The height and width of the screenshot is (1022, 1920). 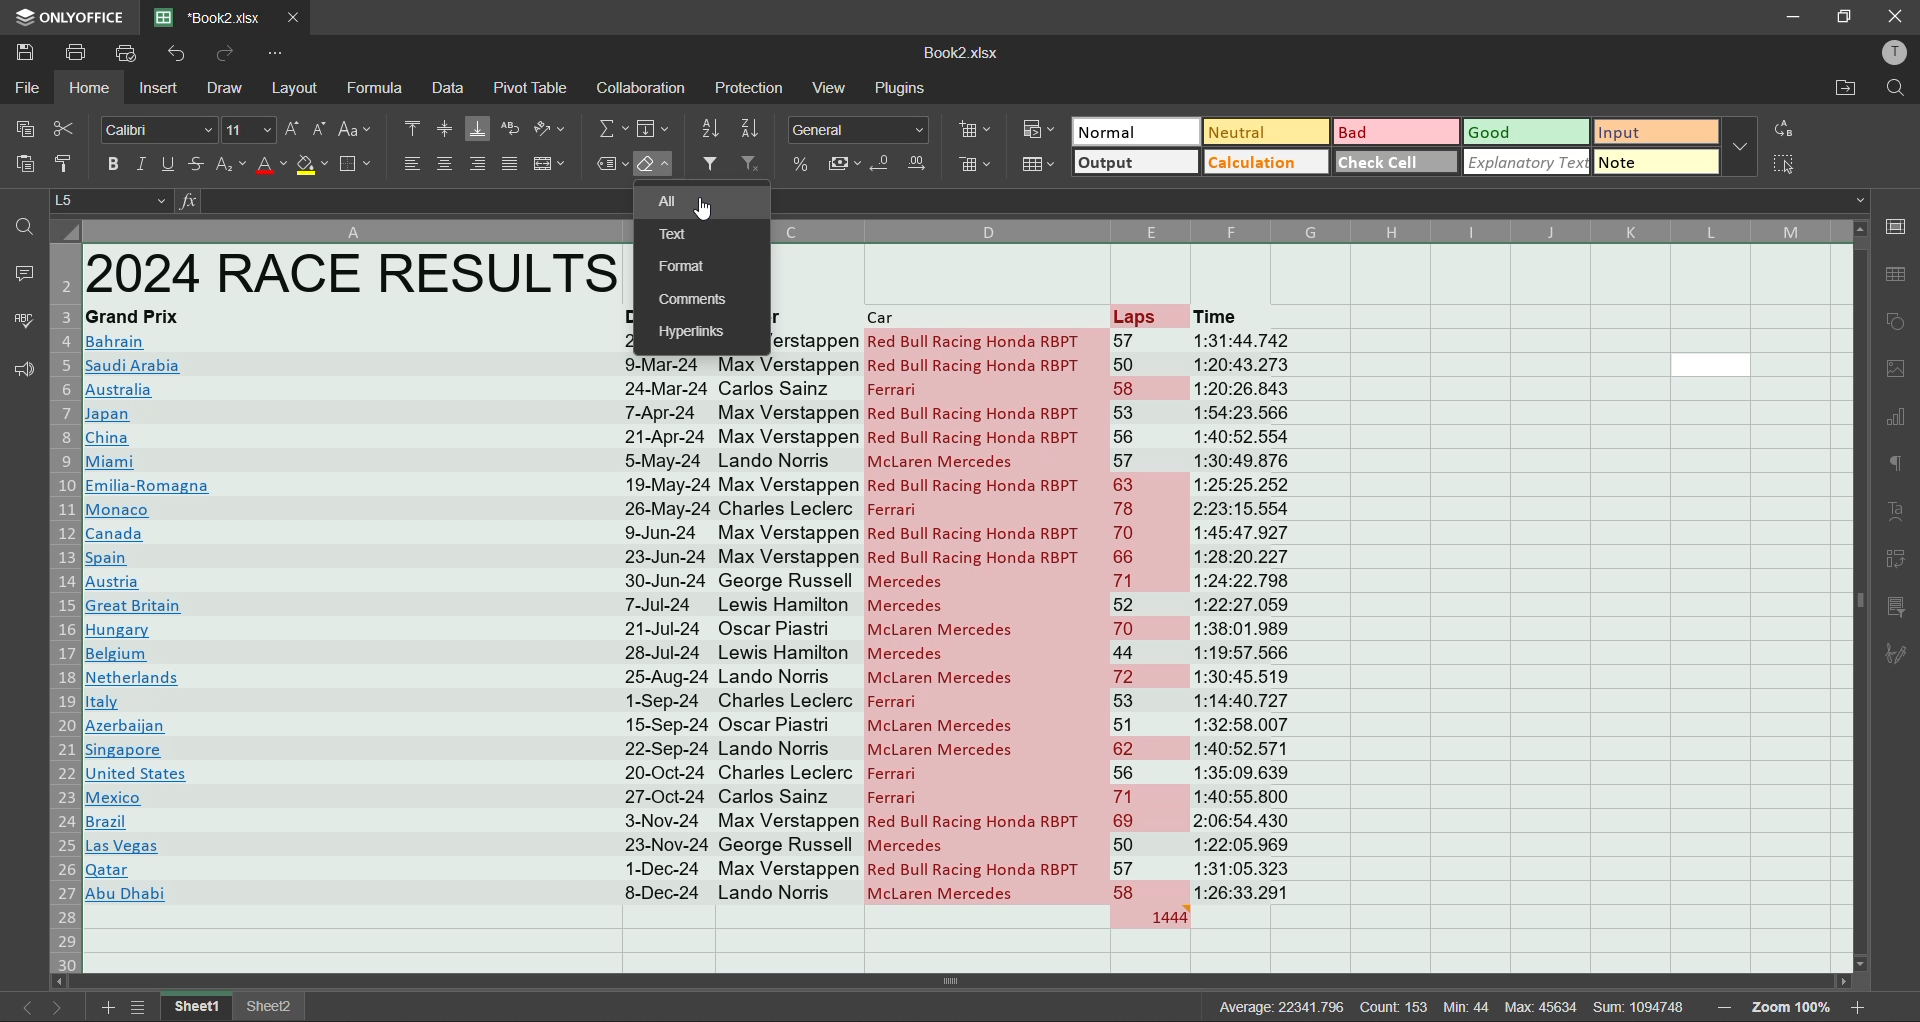 I want to click on pivot table, so click(x=1897, y=561).